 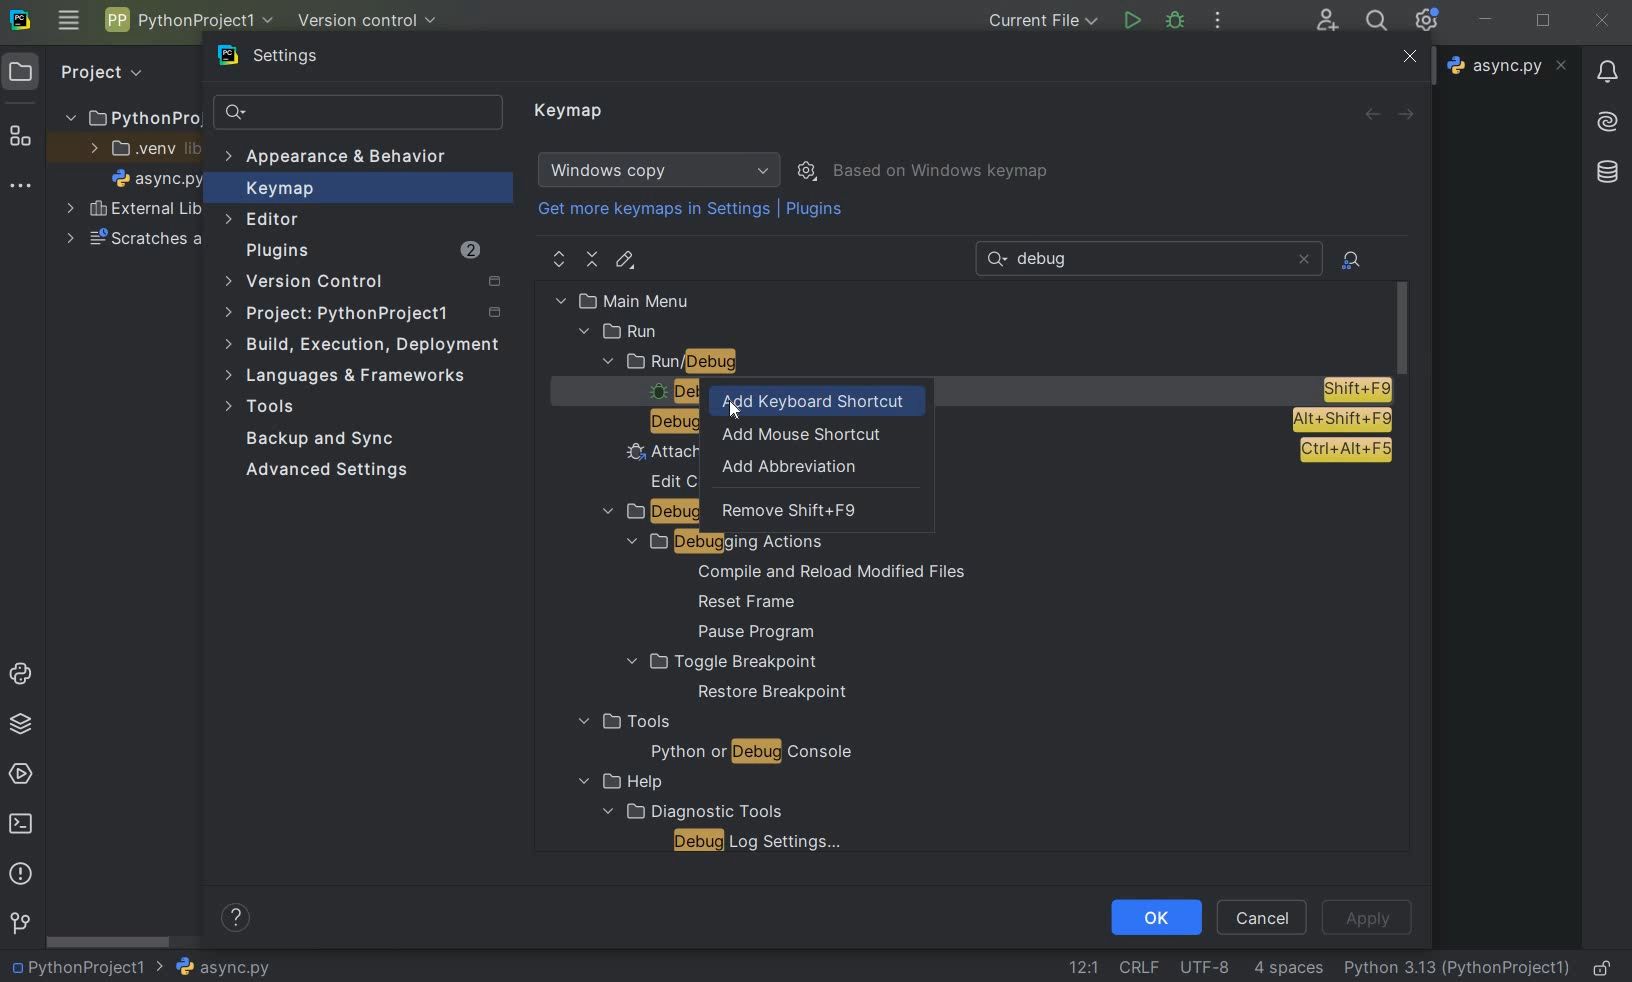 What do you see at coordinates (622, 722) in the screenshot?
I see `tools` at bounding box center [622, 722].